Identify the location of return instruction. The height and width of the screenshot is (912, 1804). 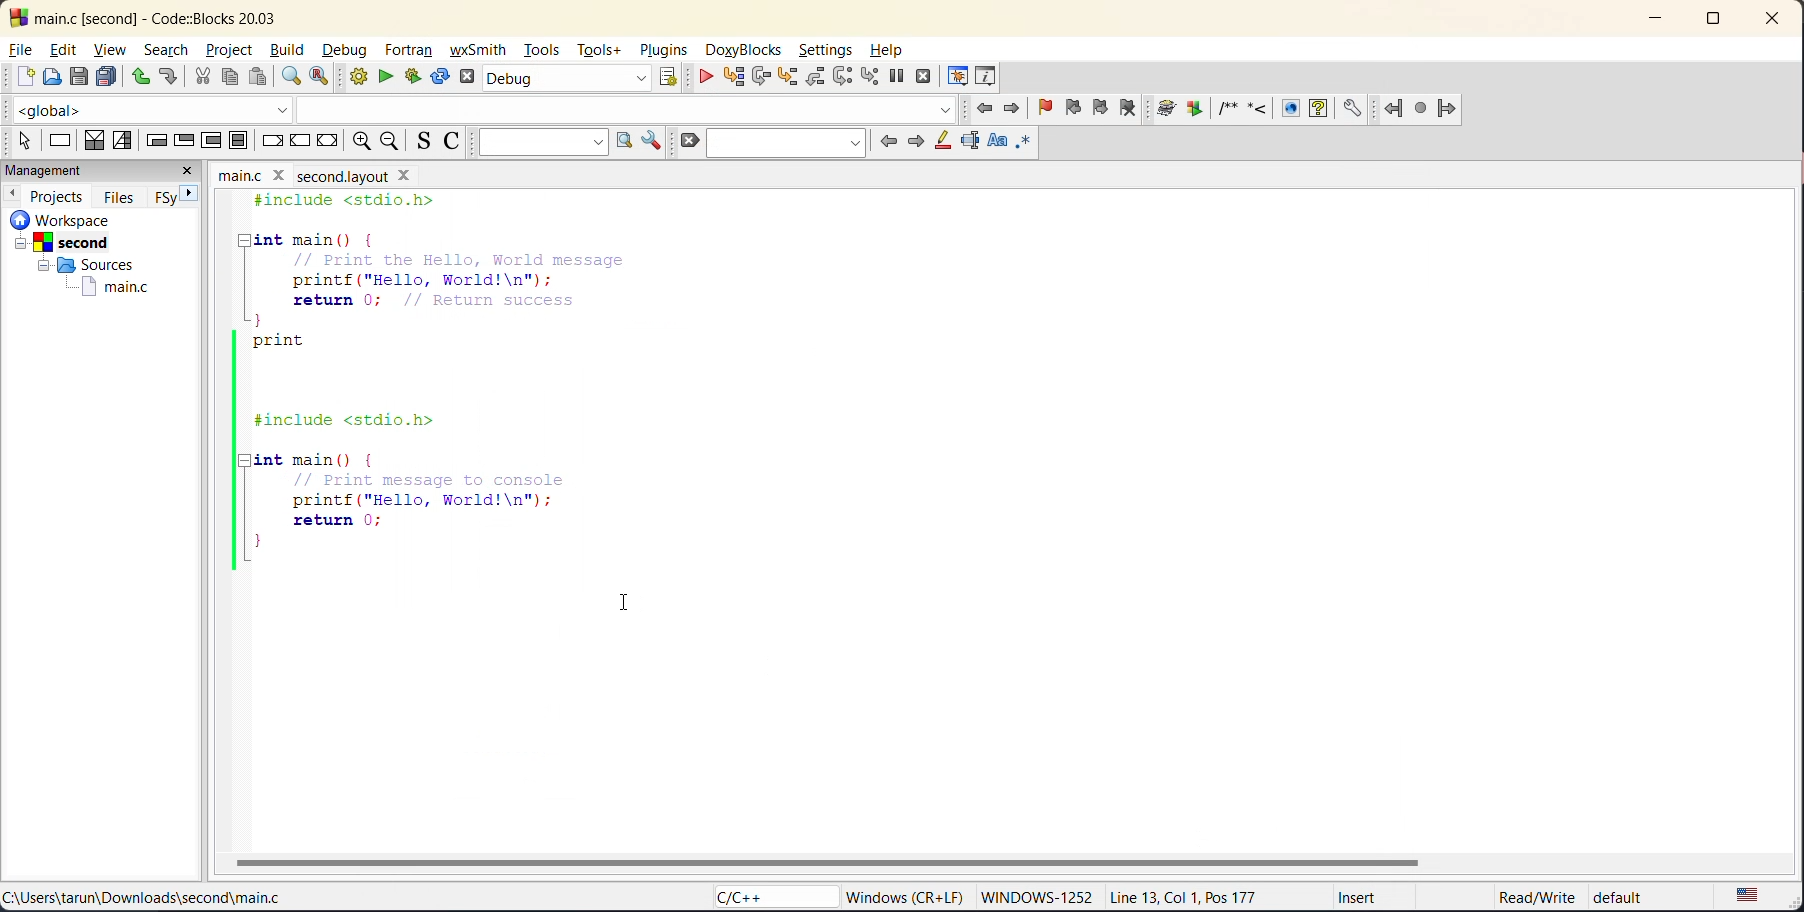
(327, 143).